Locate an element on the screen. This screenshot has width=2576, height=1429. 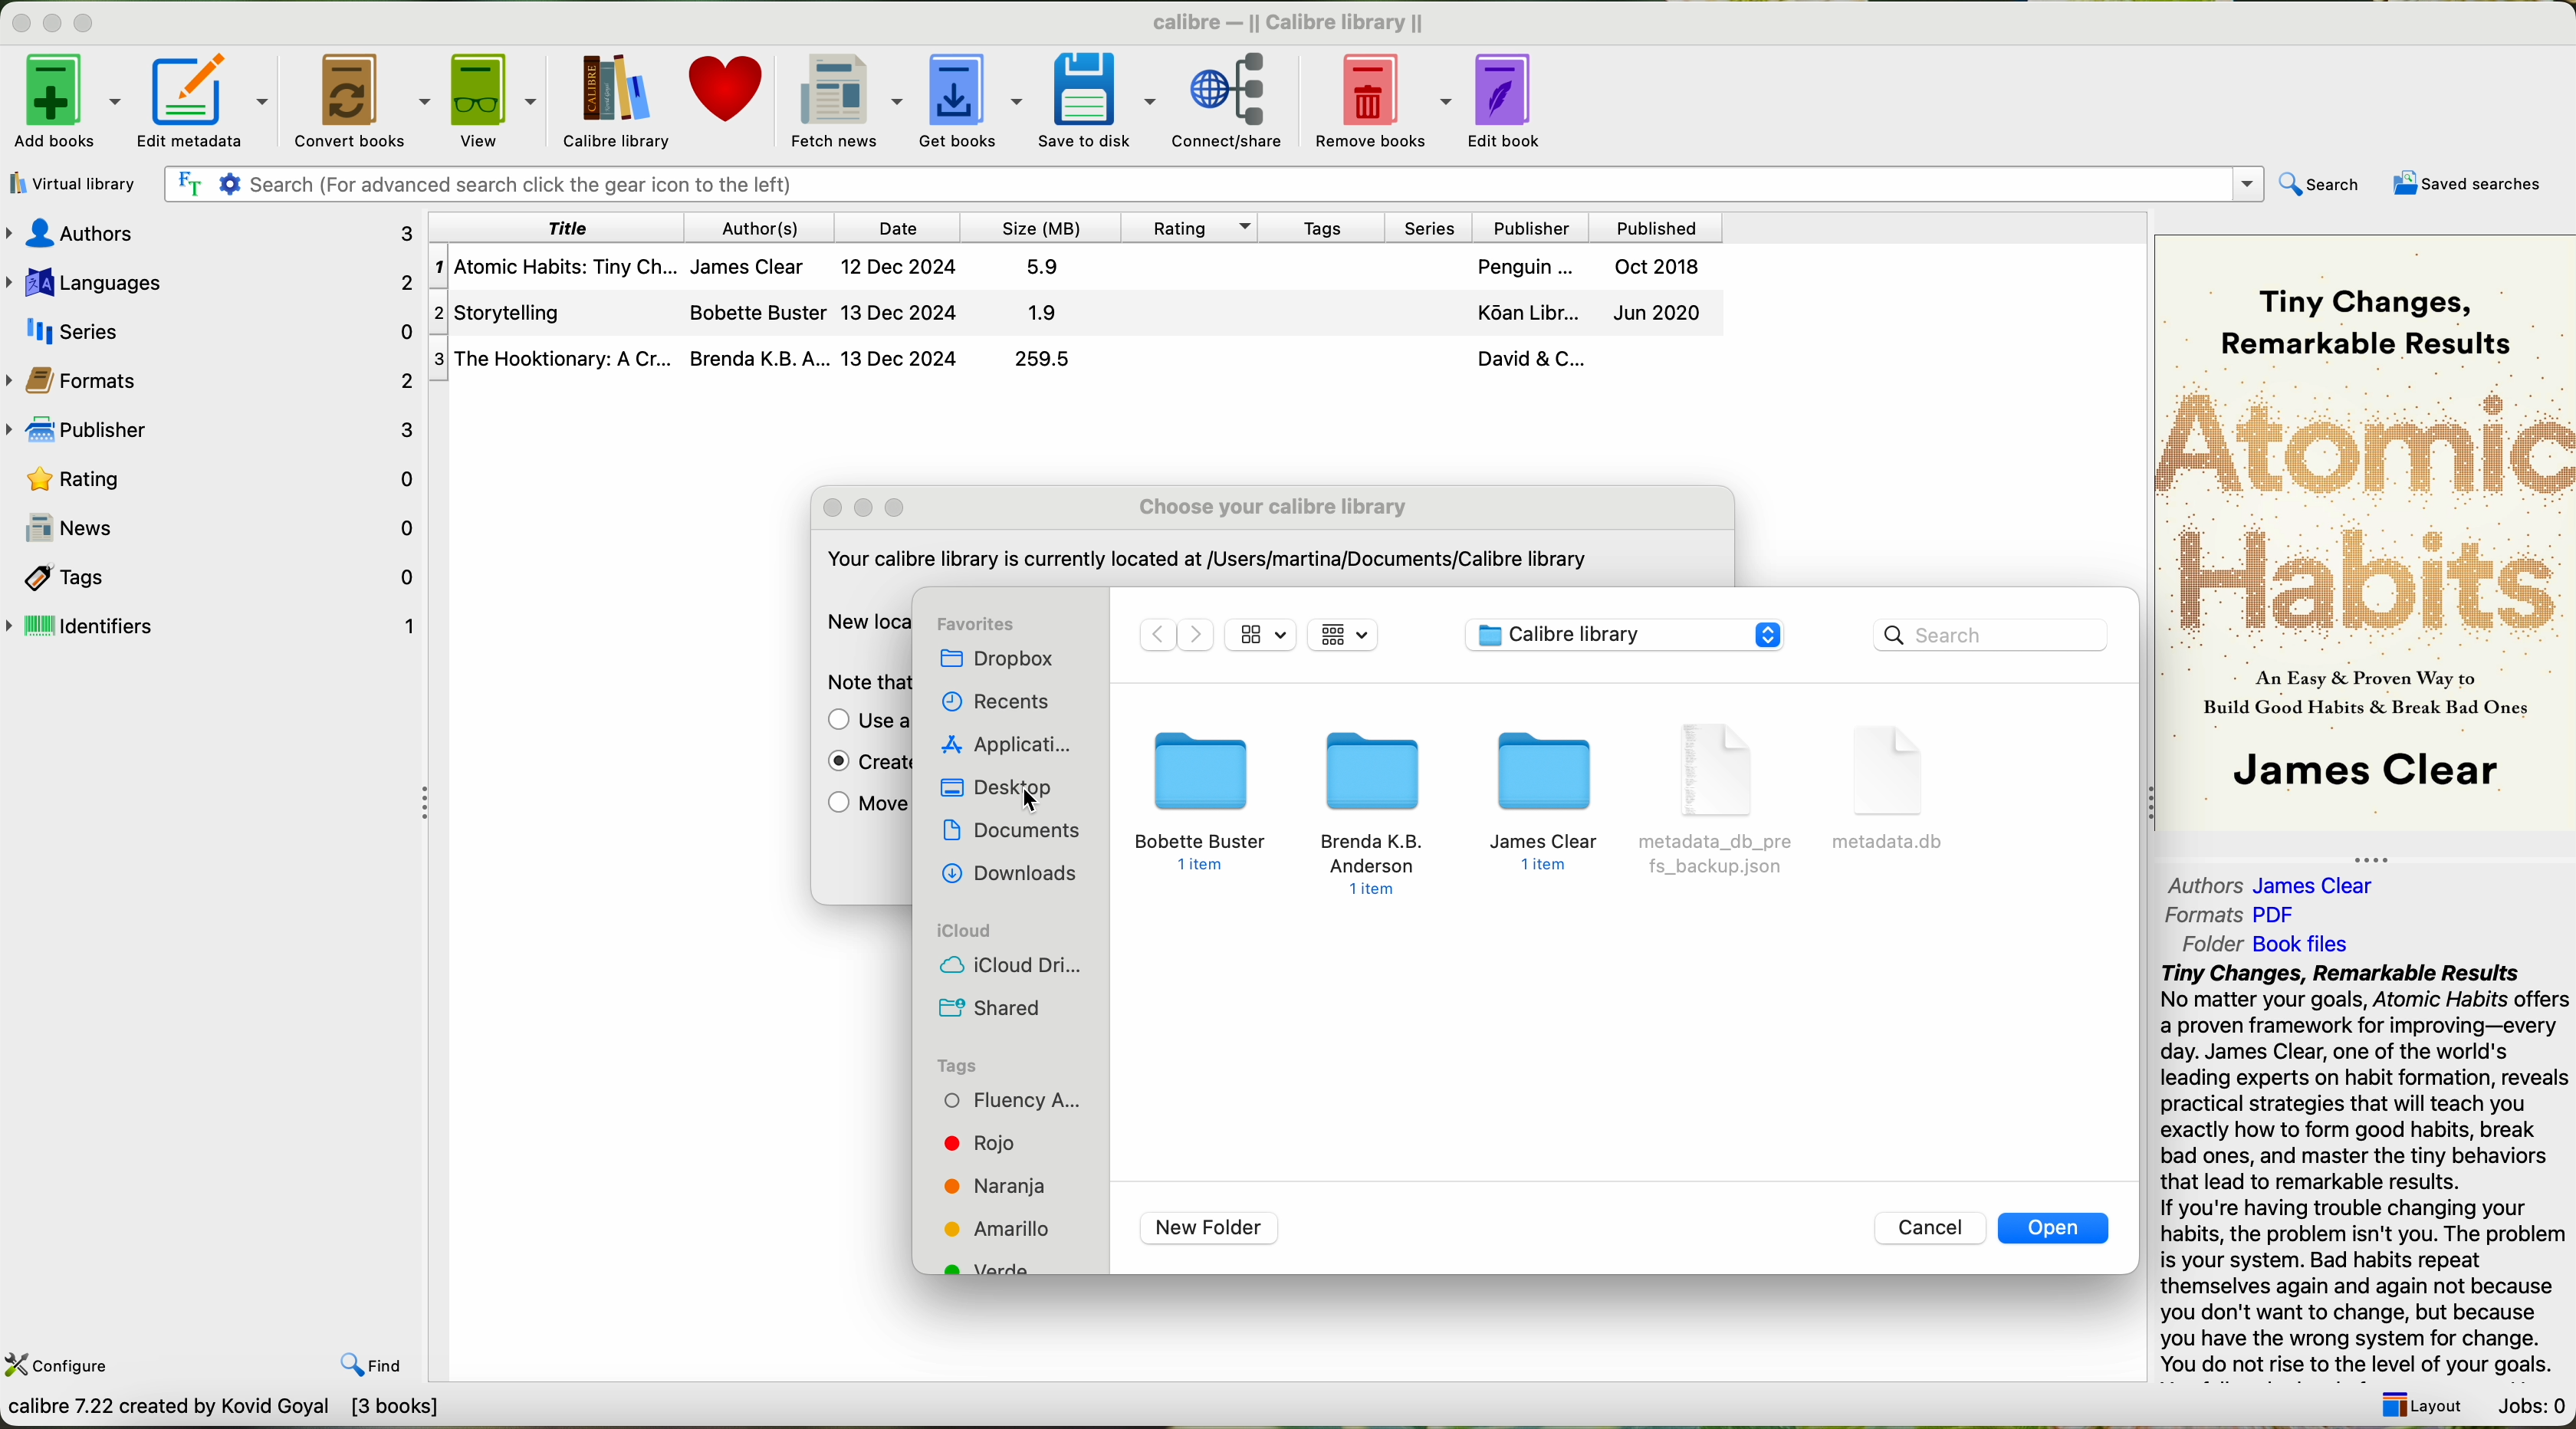
click on desktop is located at coordinates (1003, 790).